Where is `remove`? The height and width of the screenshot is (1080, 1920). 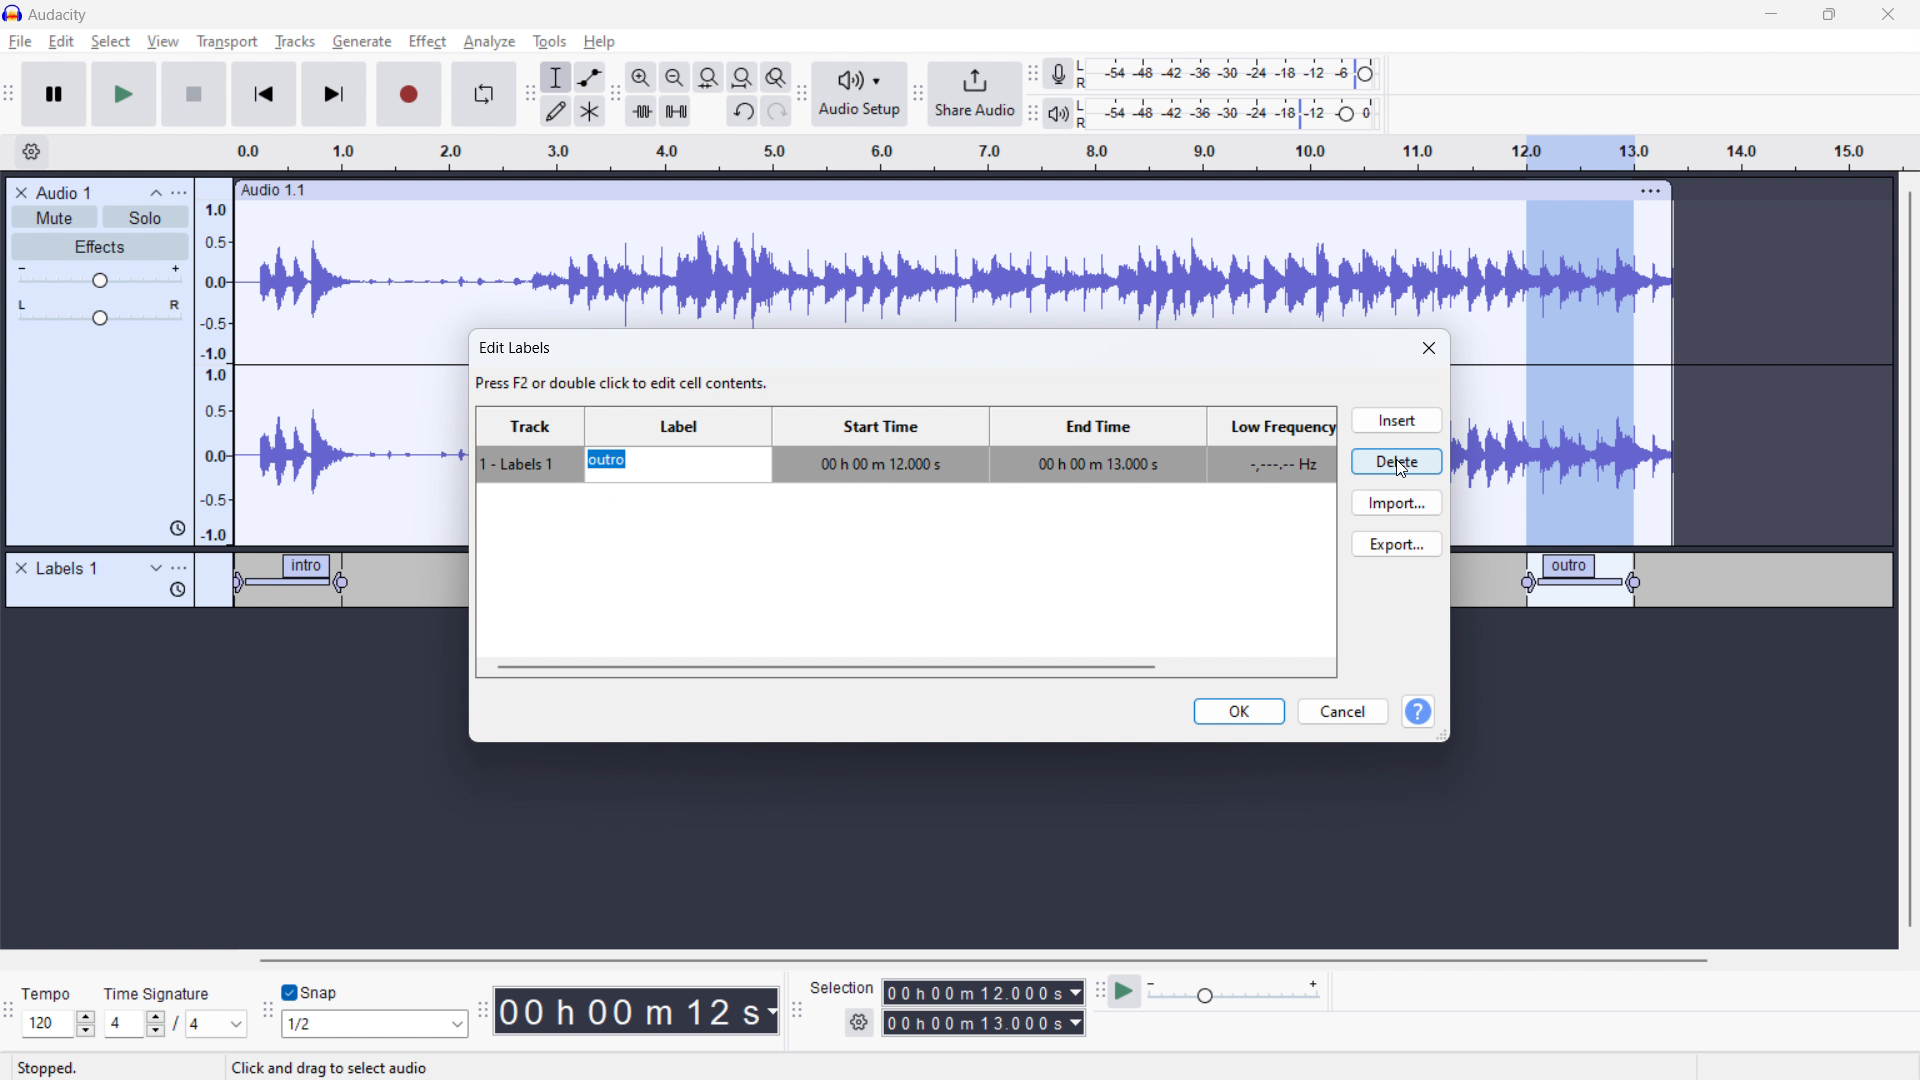
remove is located at coordinates (21, 569).